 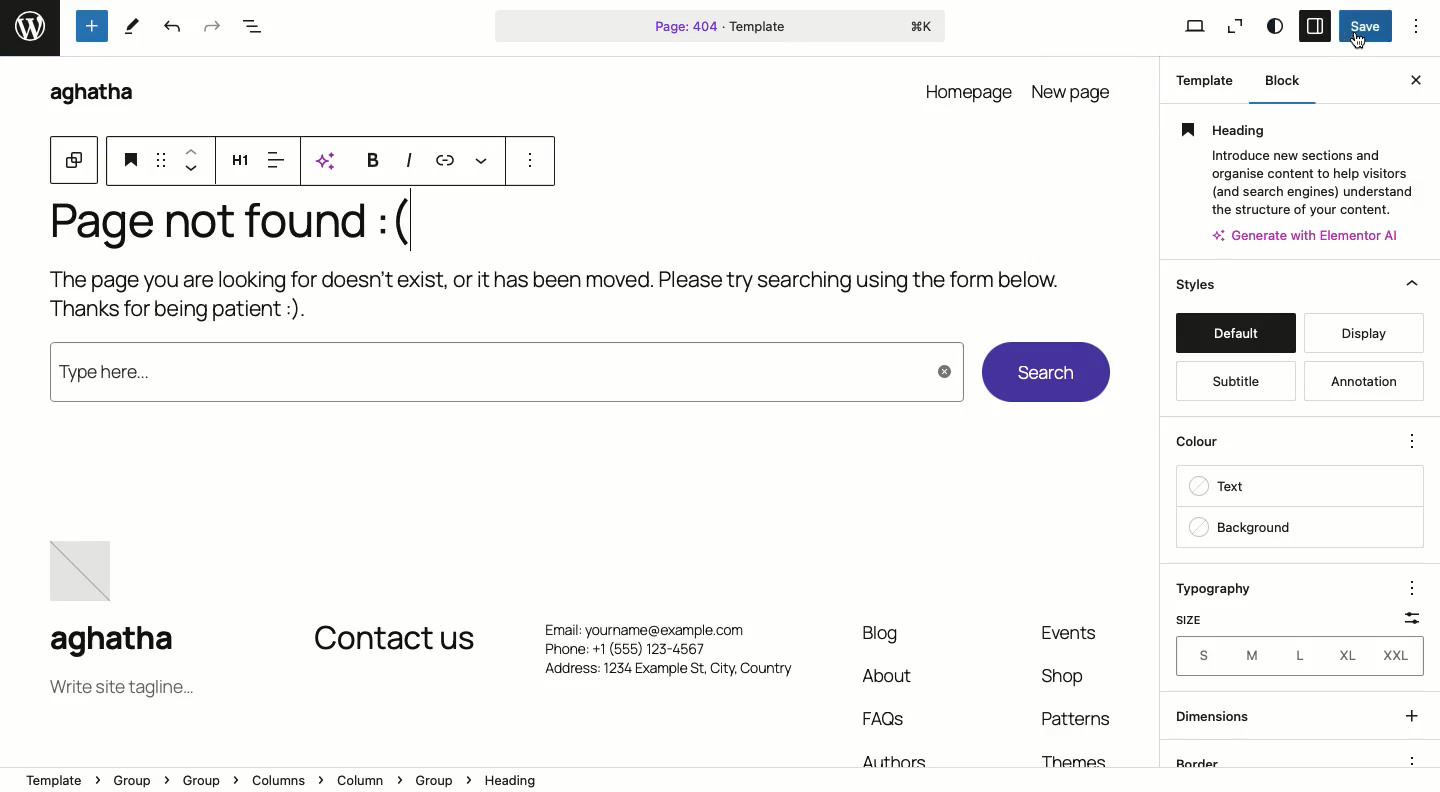 What do you see at coordinates (1406, 622) in the screenshot?
I see `Scale` at bounding box center [1406, 622].